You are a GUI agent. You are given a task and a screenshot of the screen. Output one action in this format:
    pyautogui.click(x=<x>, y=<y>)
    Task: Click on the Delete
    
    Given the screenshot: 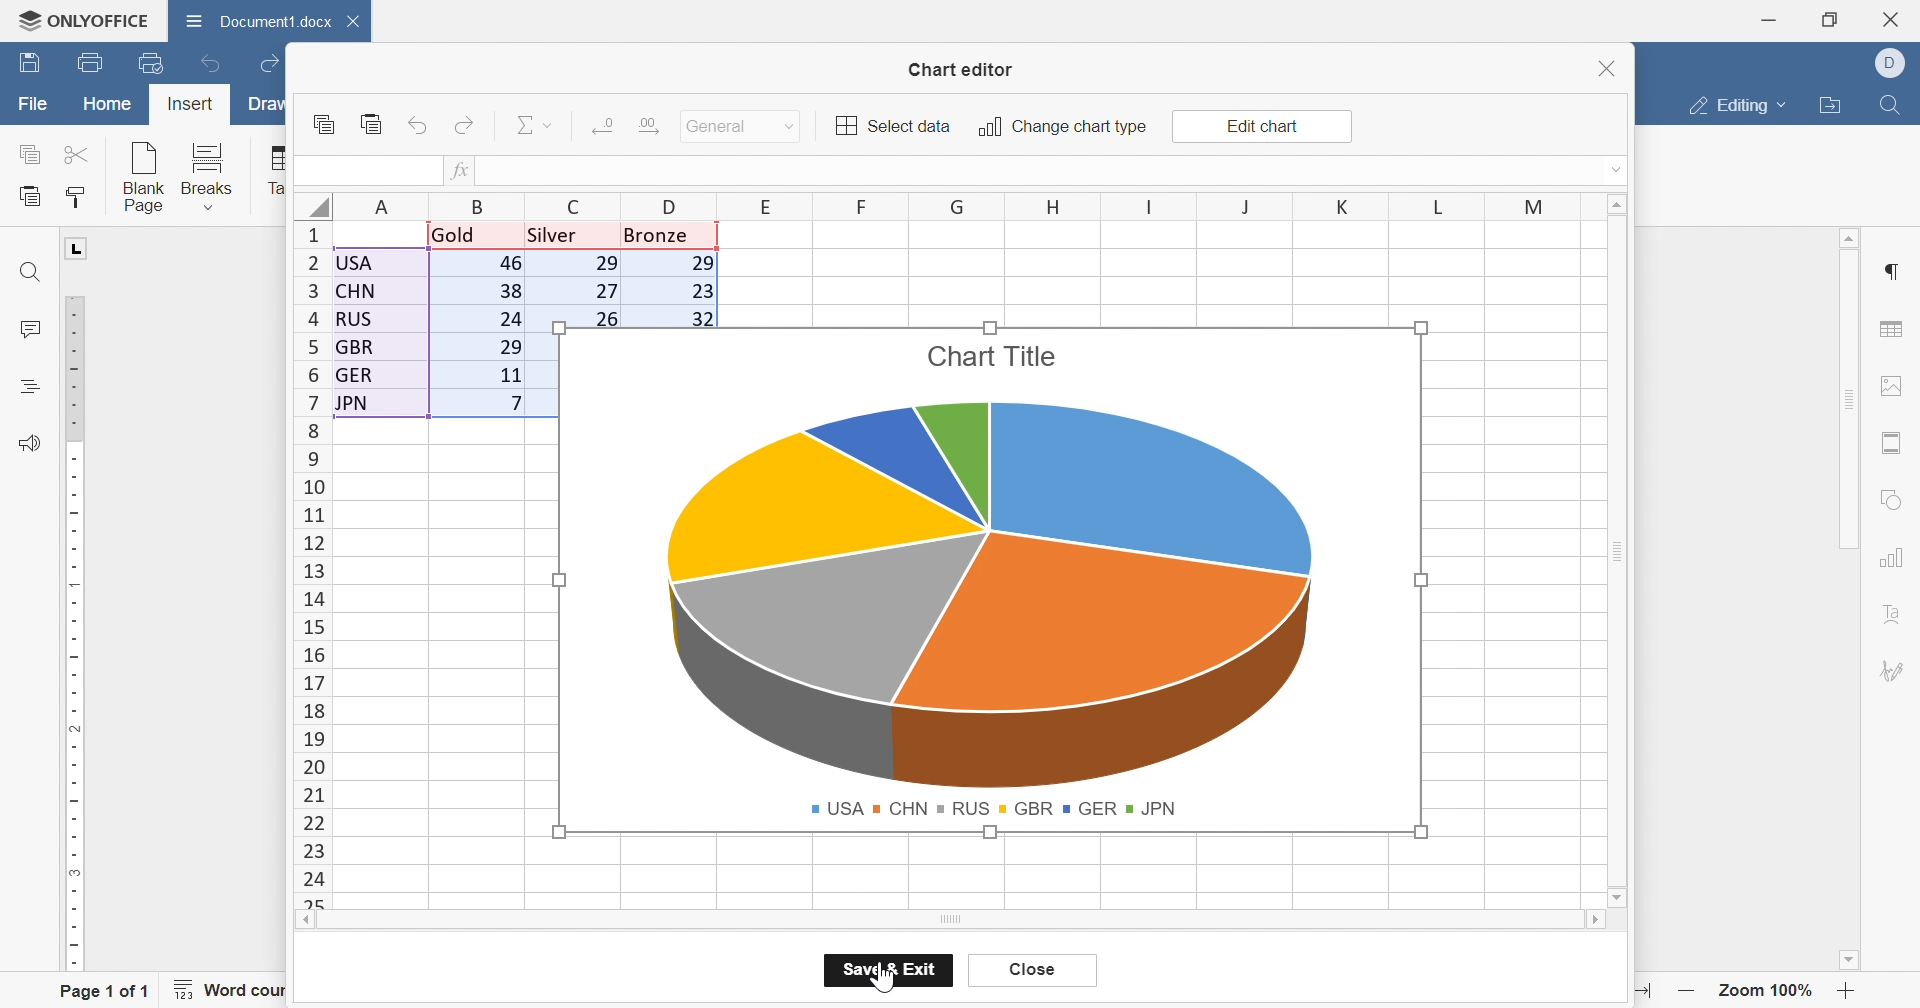 What is the action you would take?
    pyautogui.click(x=358, y=26)
    